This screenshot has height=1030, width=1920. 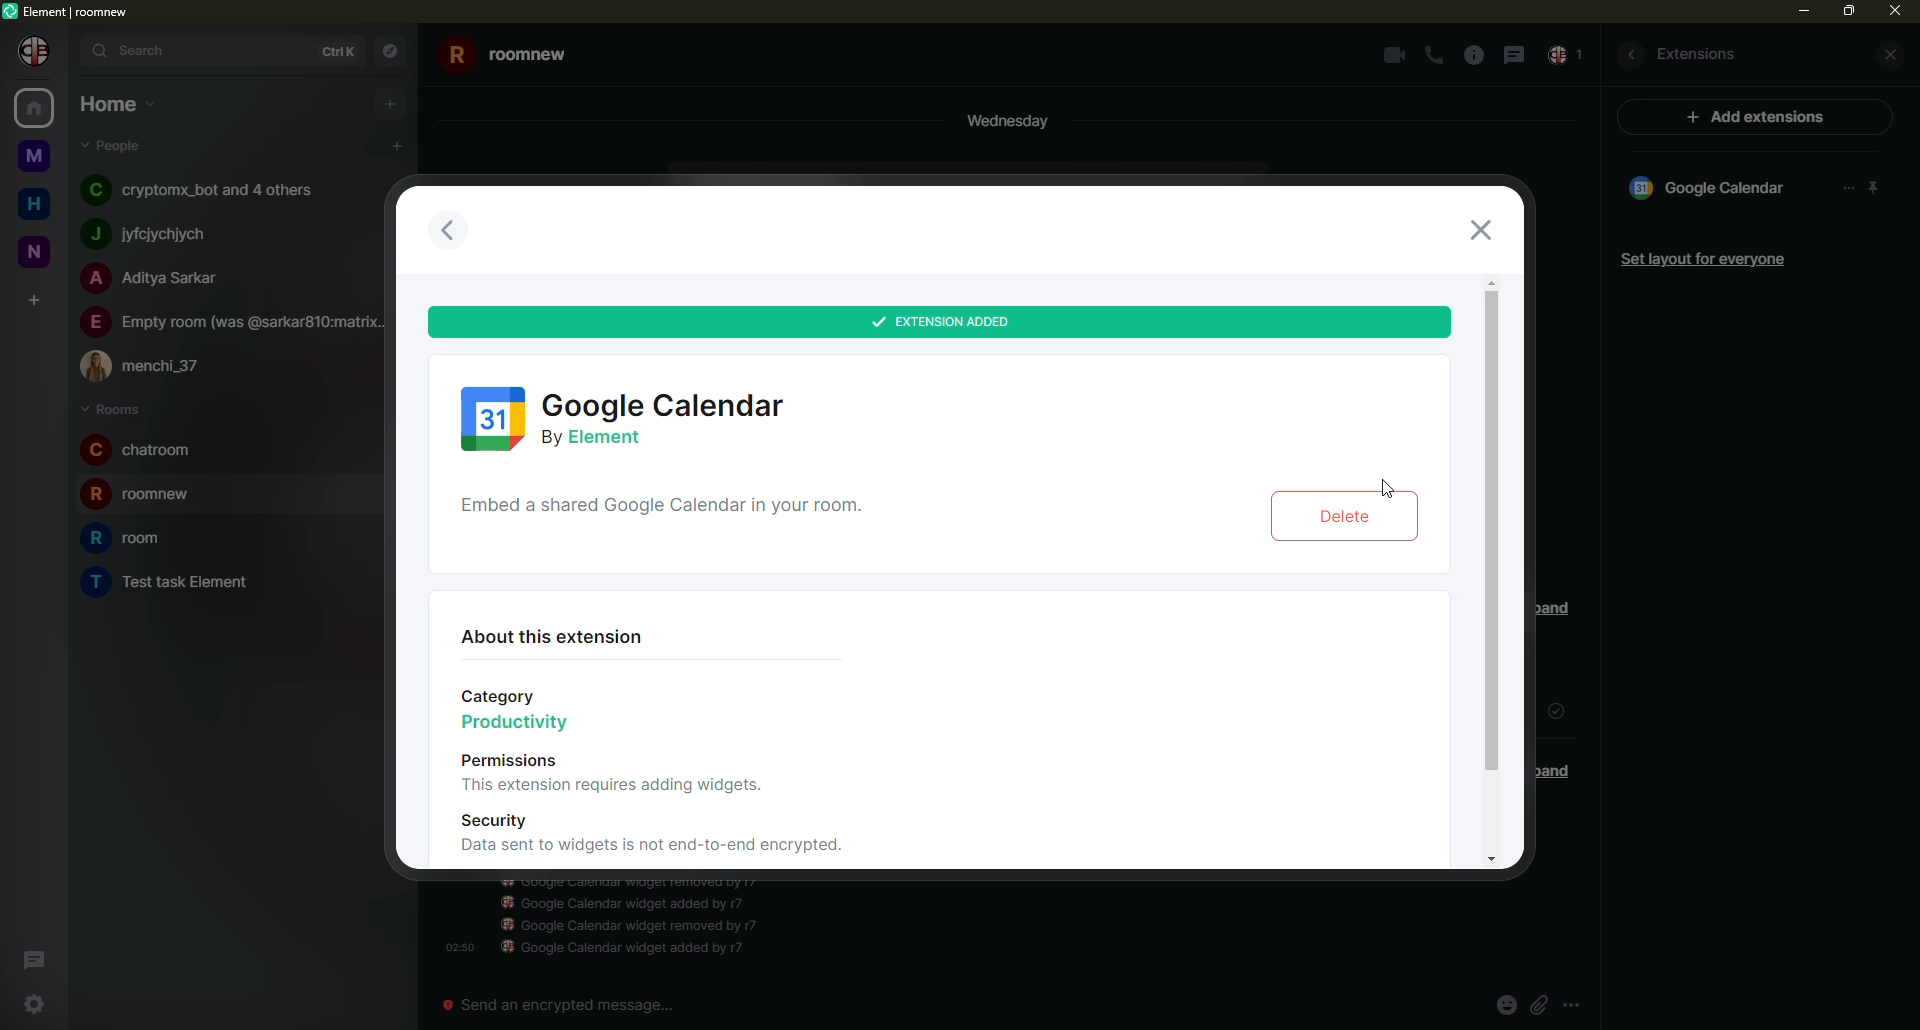 I want to click on threads, so click(x=32, y=956).